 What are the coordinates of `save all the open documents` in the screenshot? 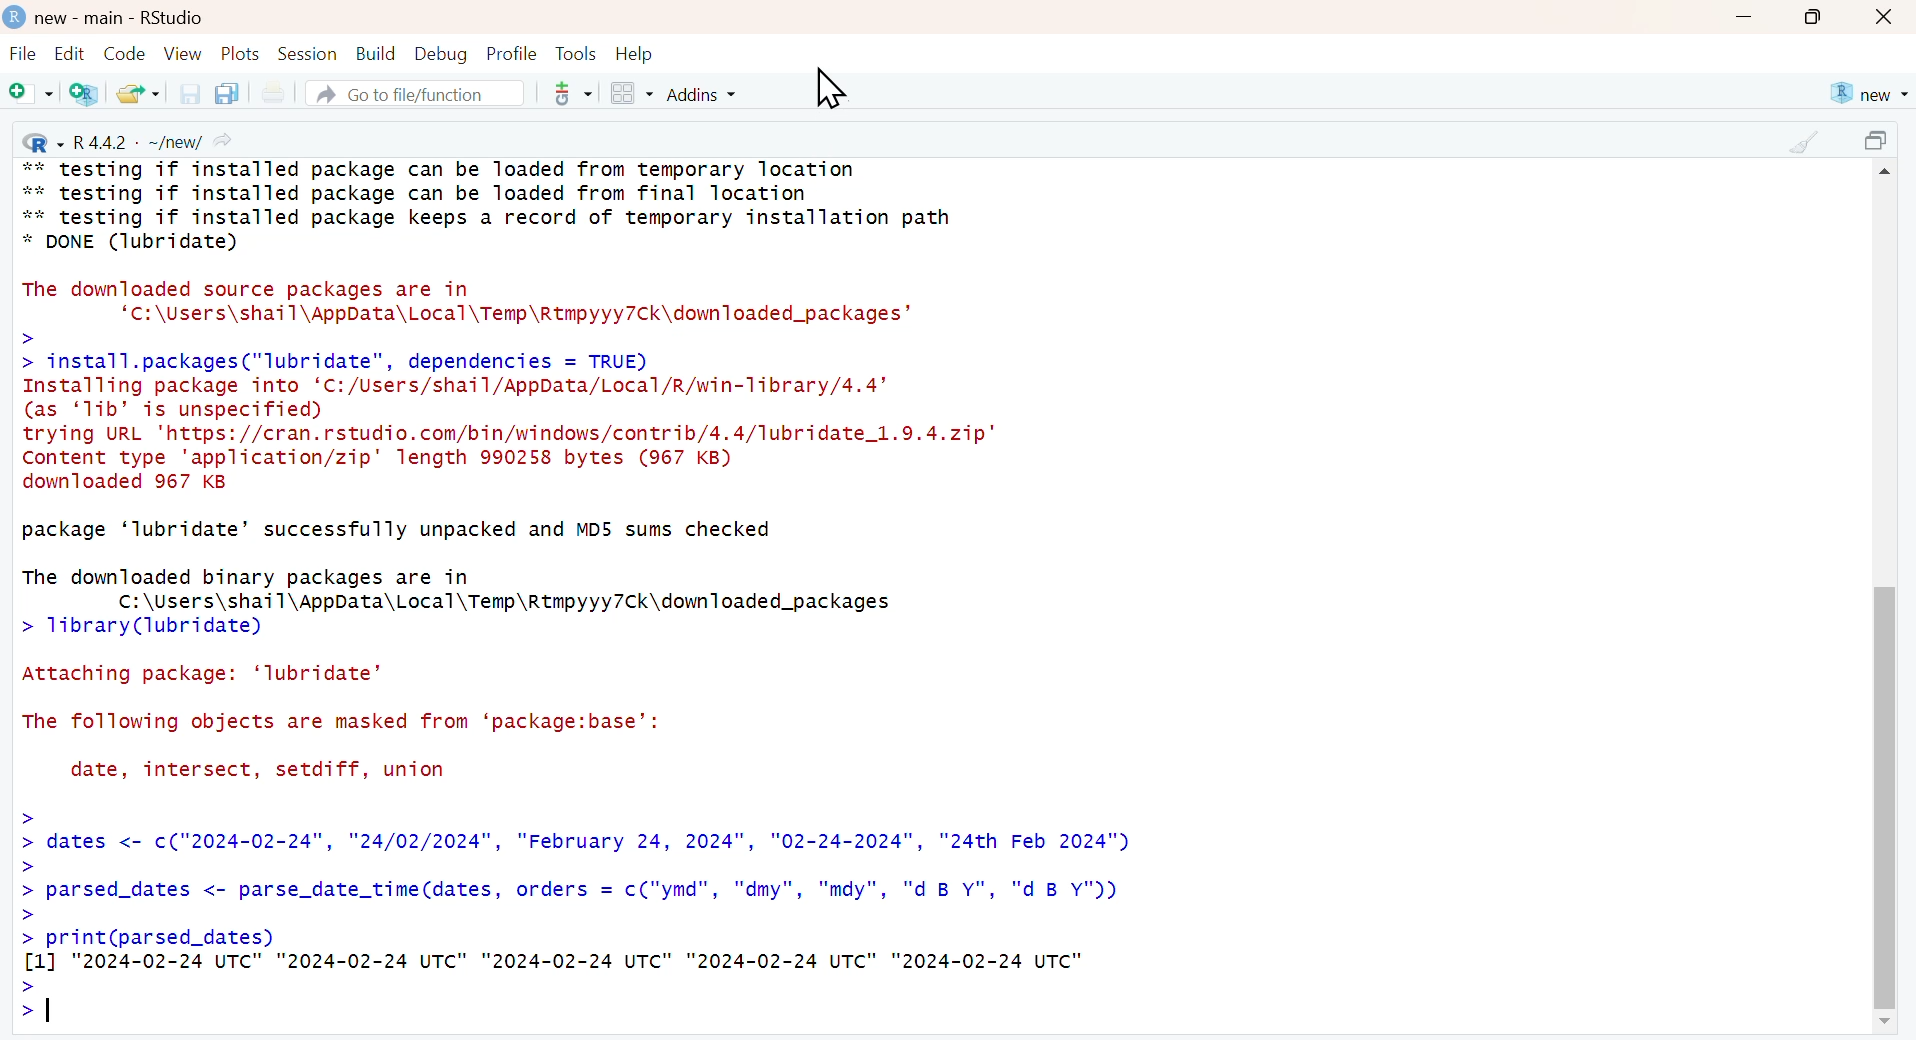 It's located at (226, 92).